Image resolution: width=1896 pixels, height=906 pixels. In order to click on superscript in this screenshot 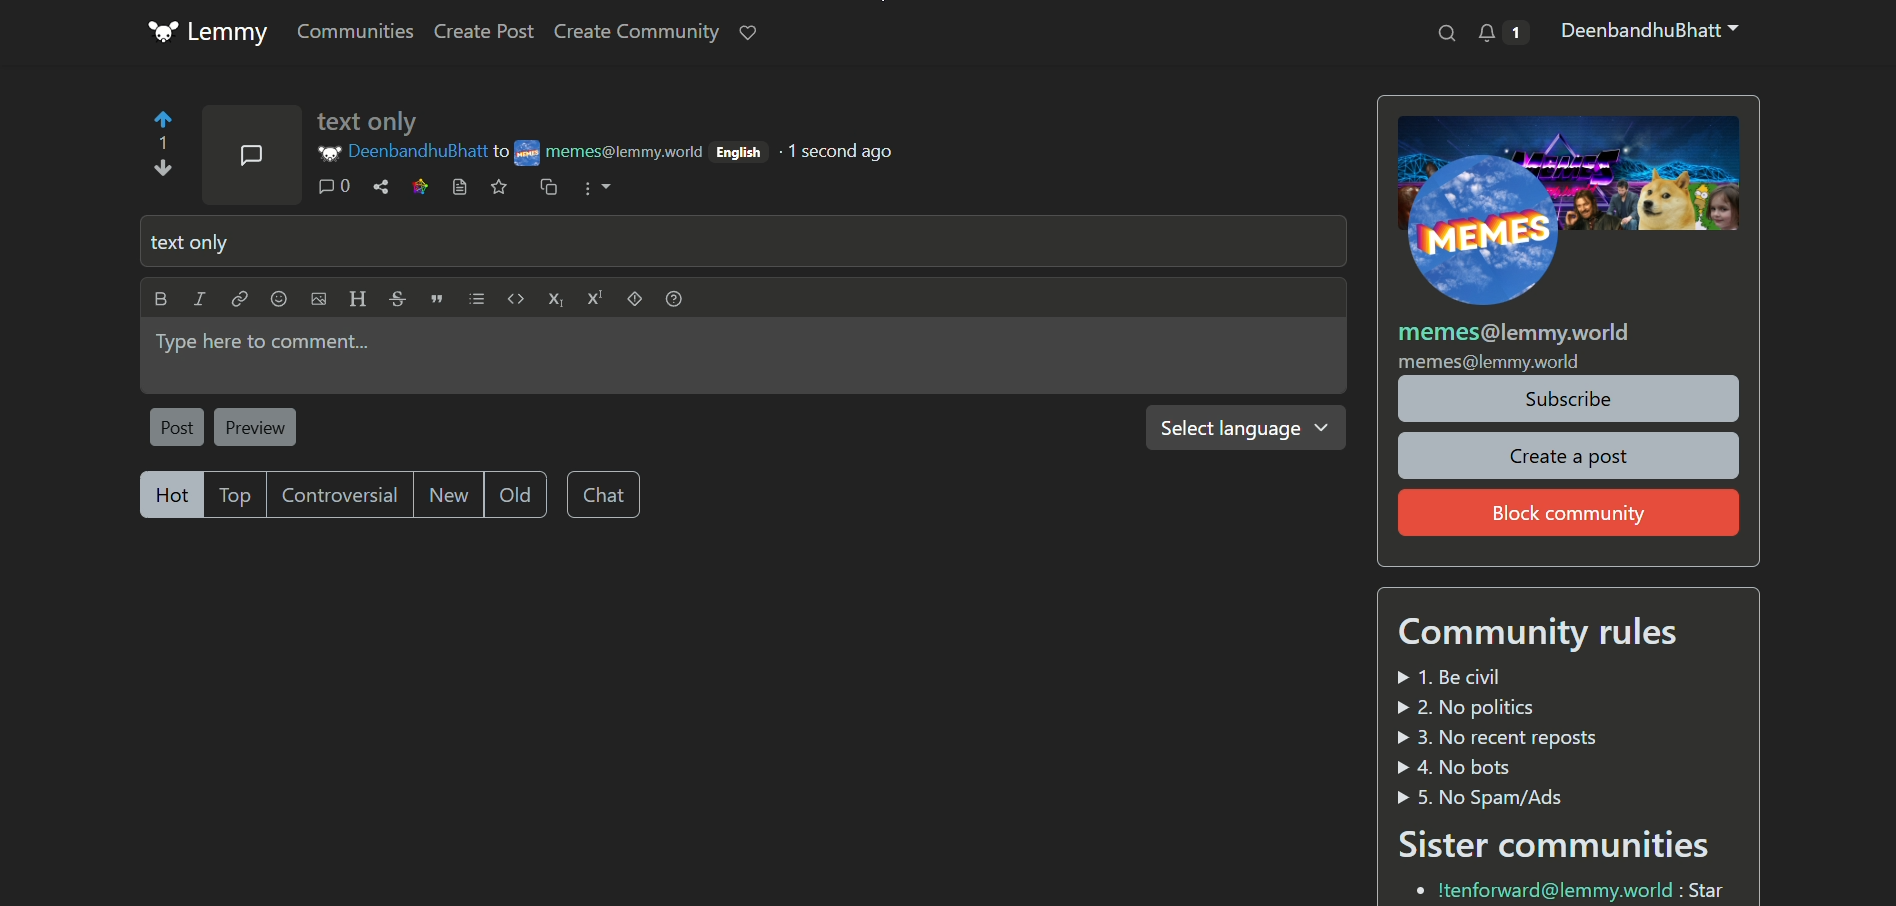, I will do `click(596, 298)`.